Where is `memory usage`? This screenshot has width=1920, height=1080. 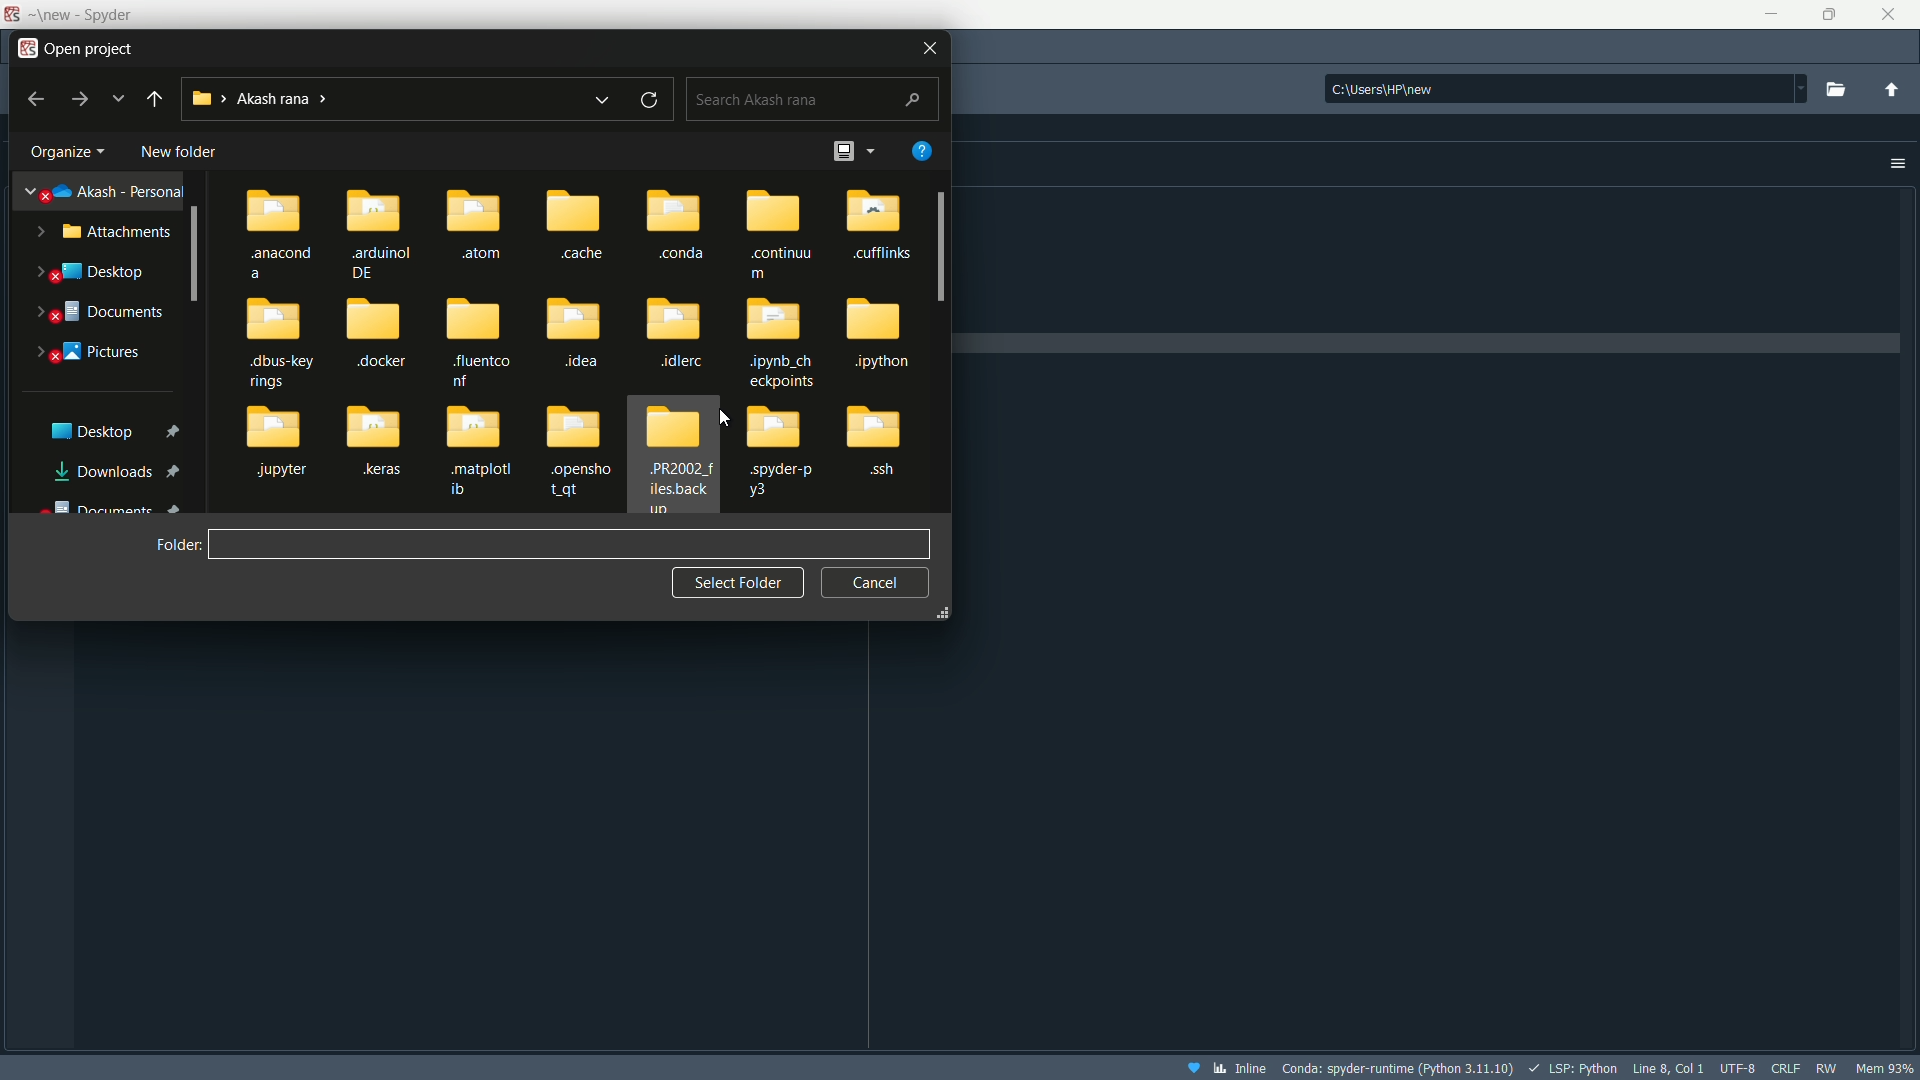
memory usage is located at coordinates (1887, 1068).